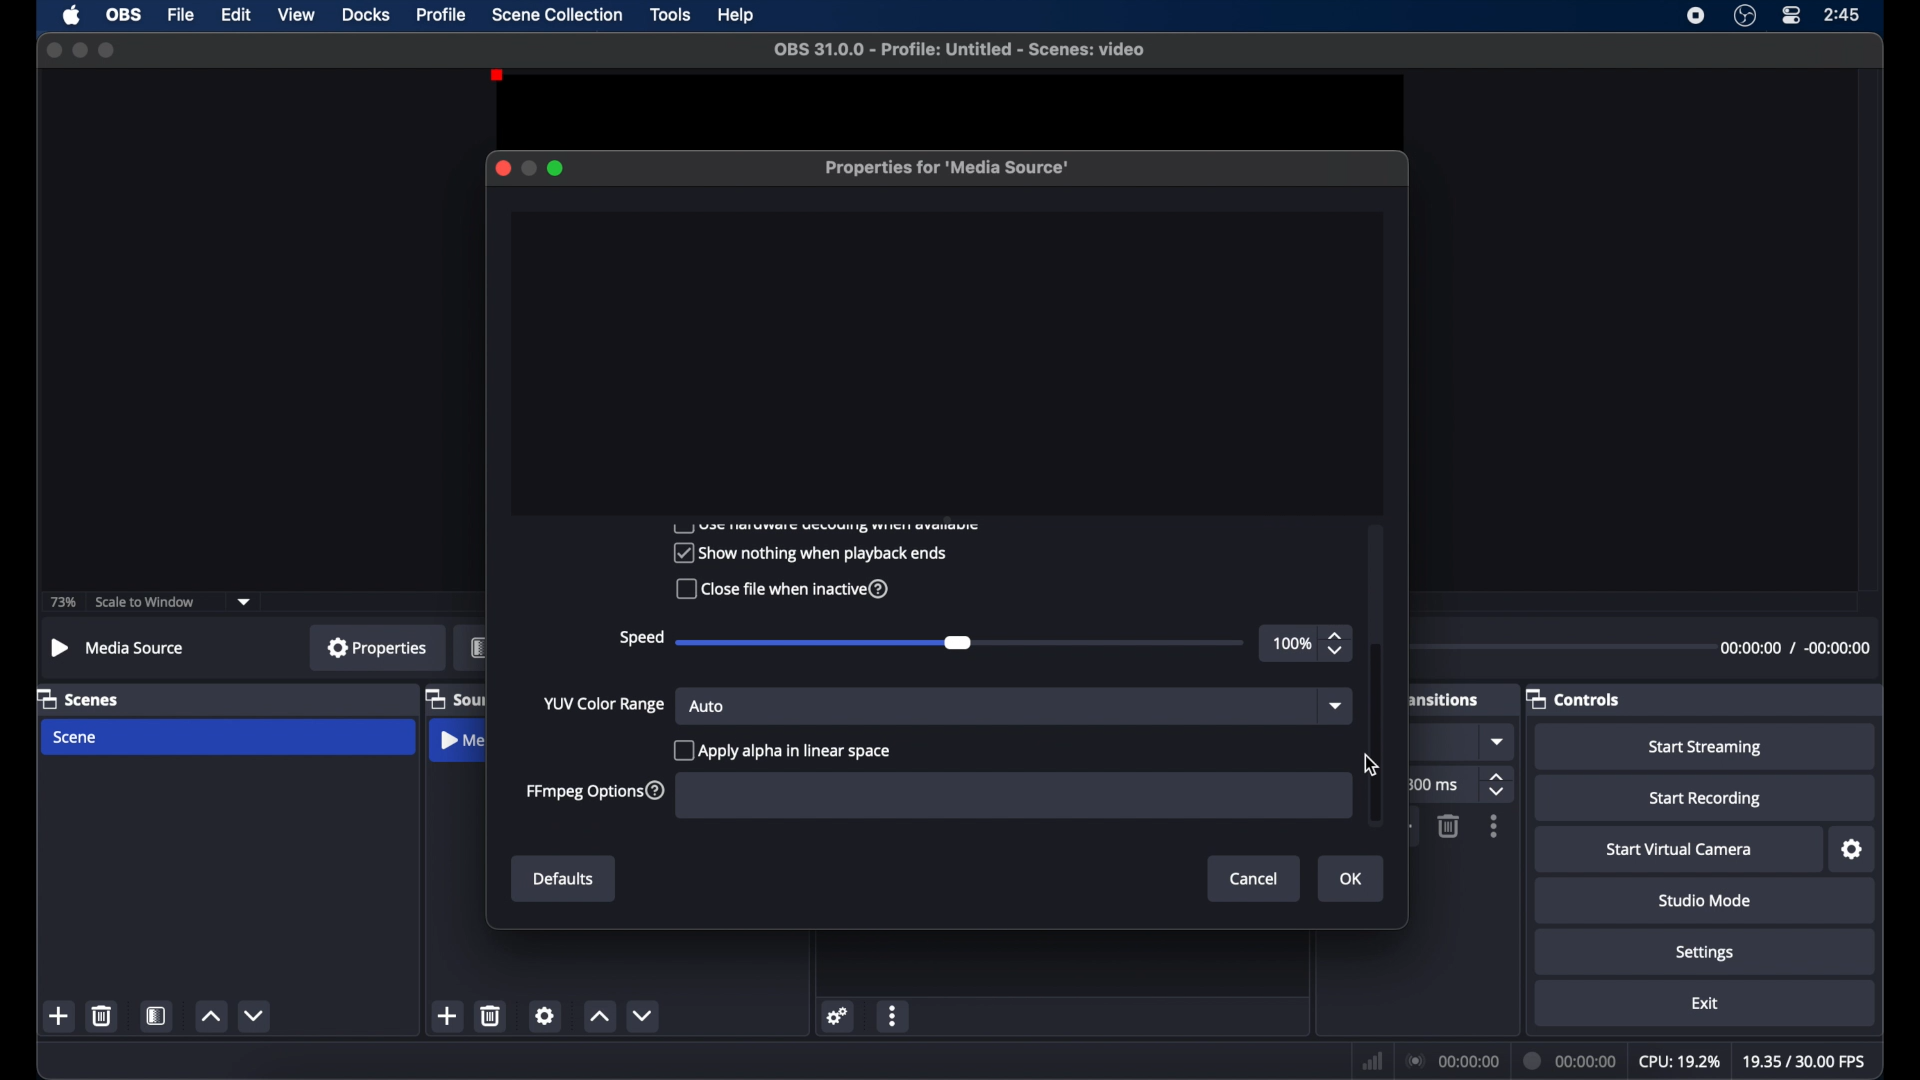  I want to click on dropdown, so click(1499, 742).